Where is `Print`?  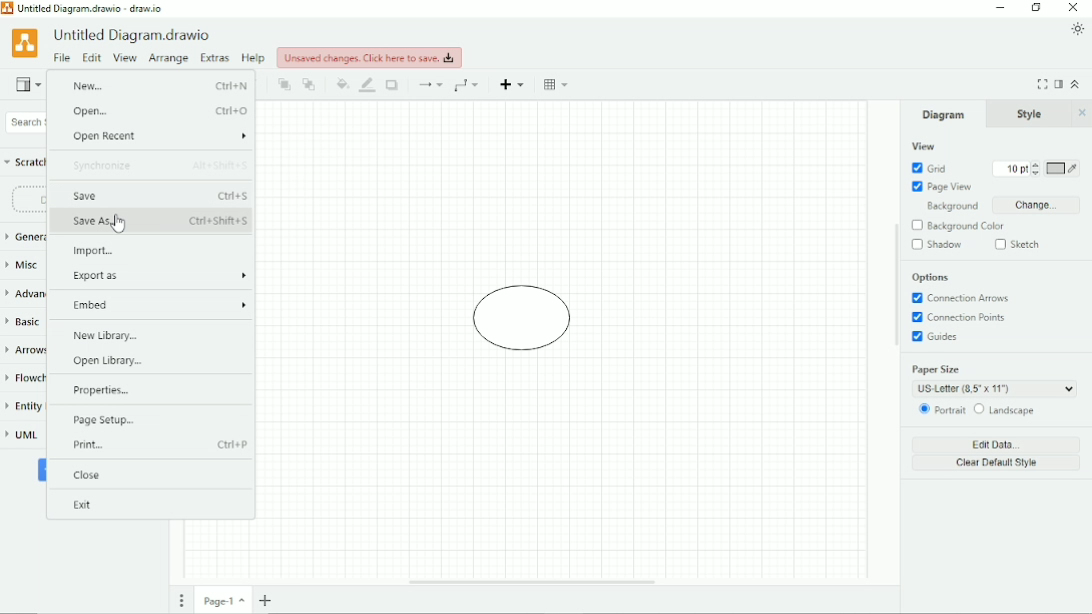 Print is located at coordinates (158, 446).